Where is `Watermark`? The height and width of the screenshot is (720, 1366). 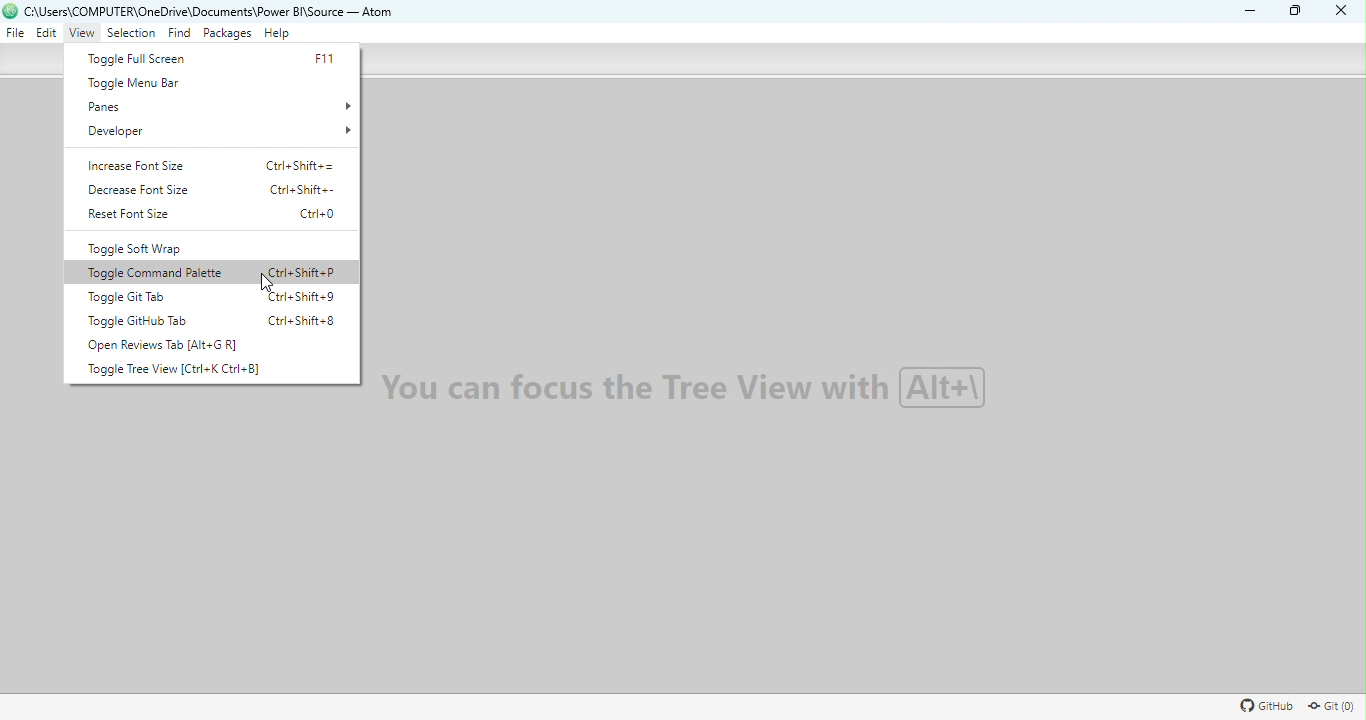 Watermark is located at coordinates (703, 395).